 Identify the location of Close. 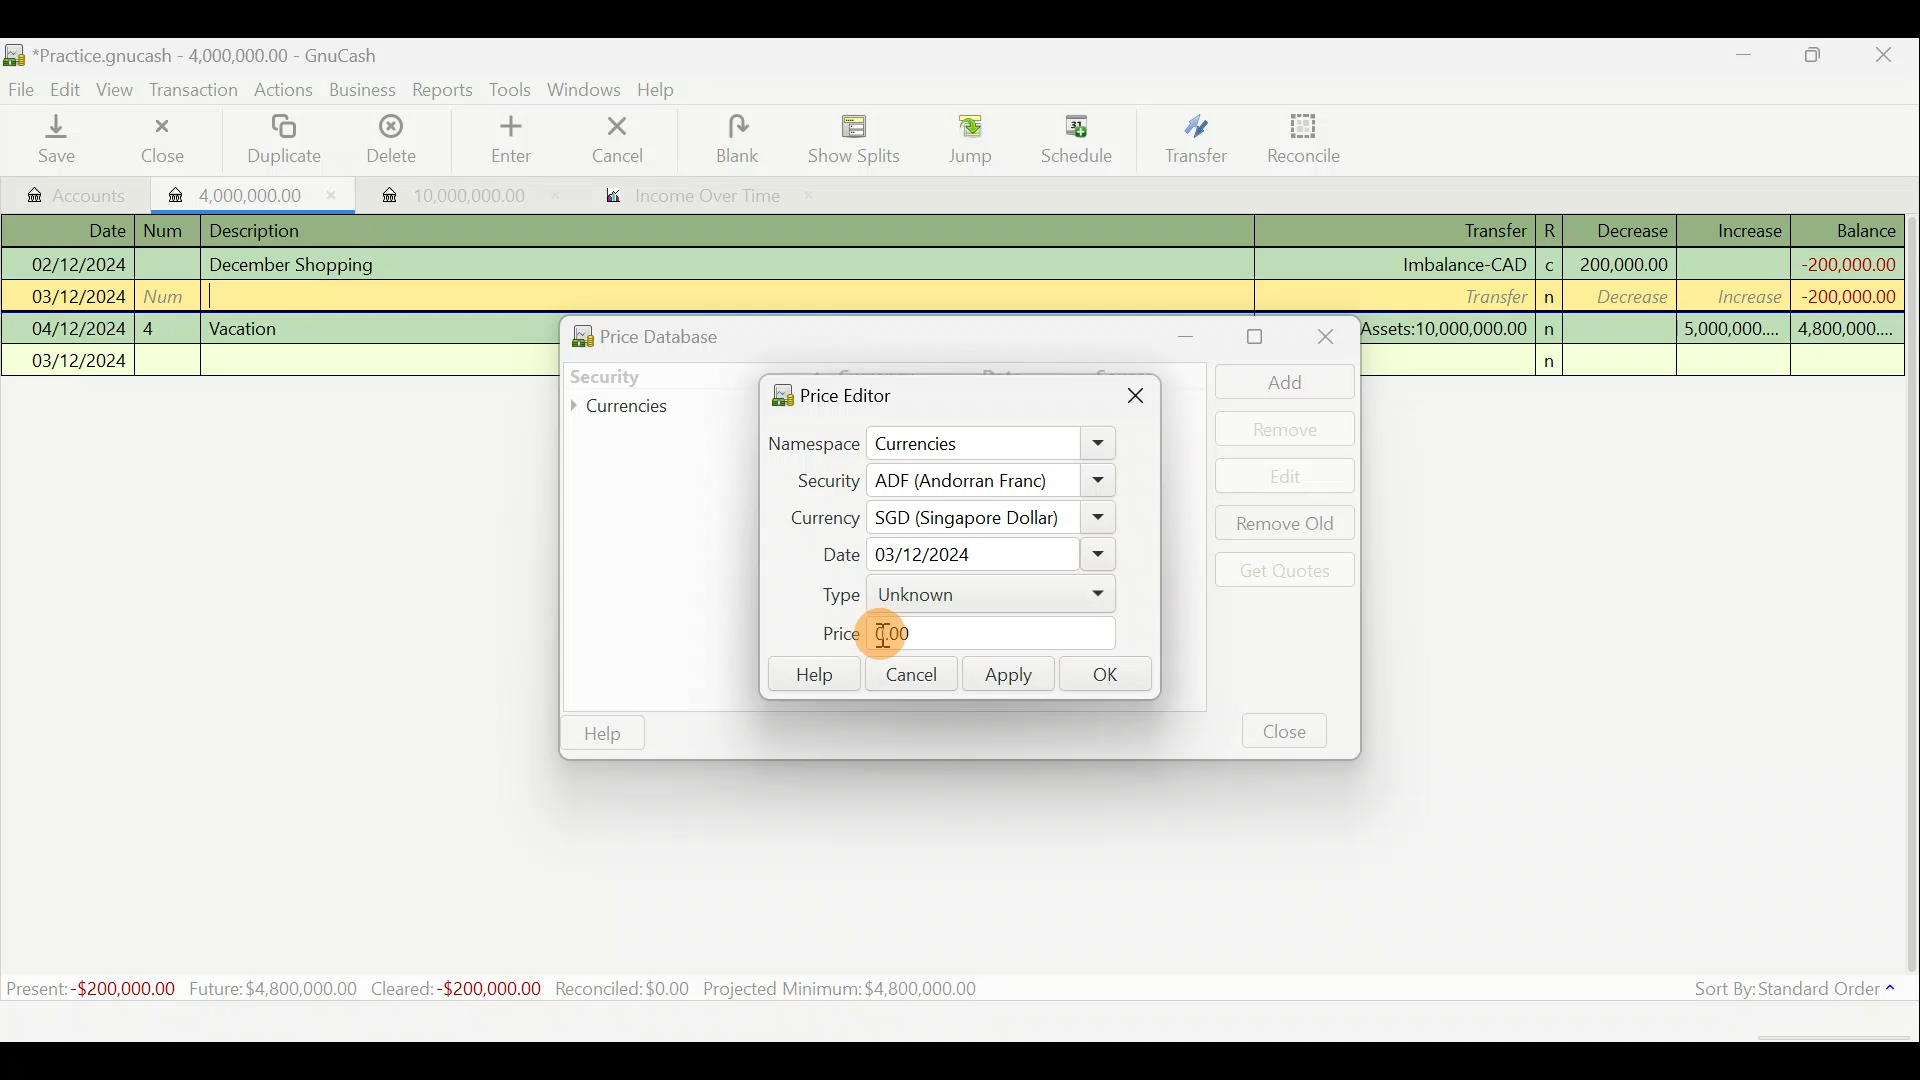
(159, 140).